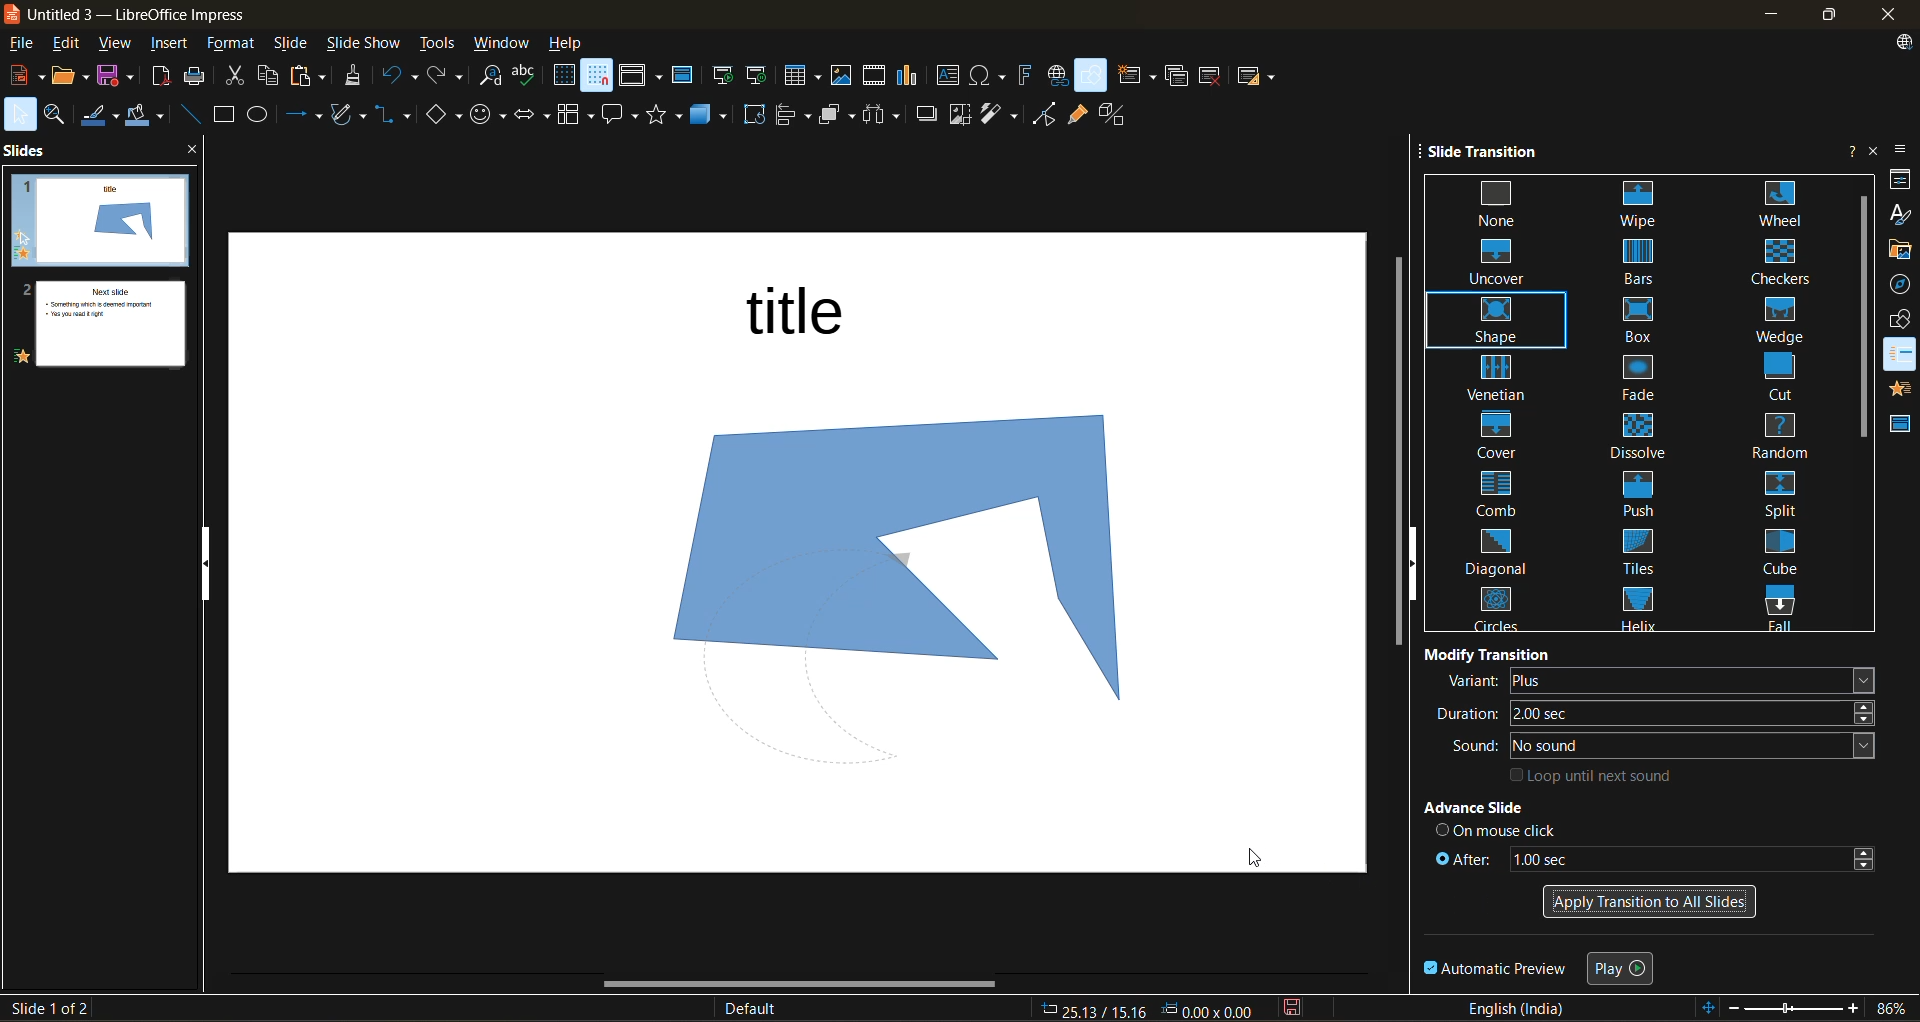 This screenshot has width=1920, height=1022. Describe the element at coordinates (1658, 681) in the screenshot. I see `variant` at that location.